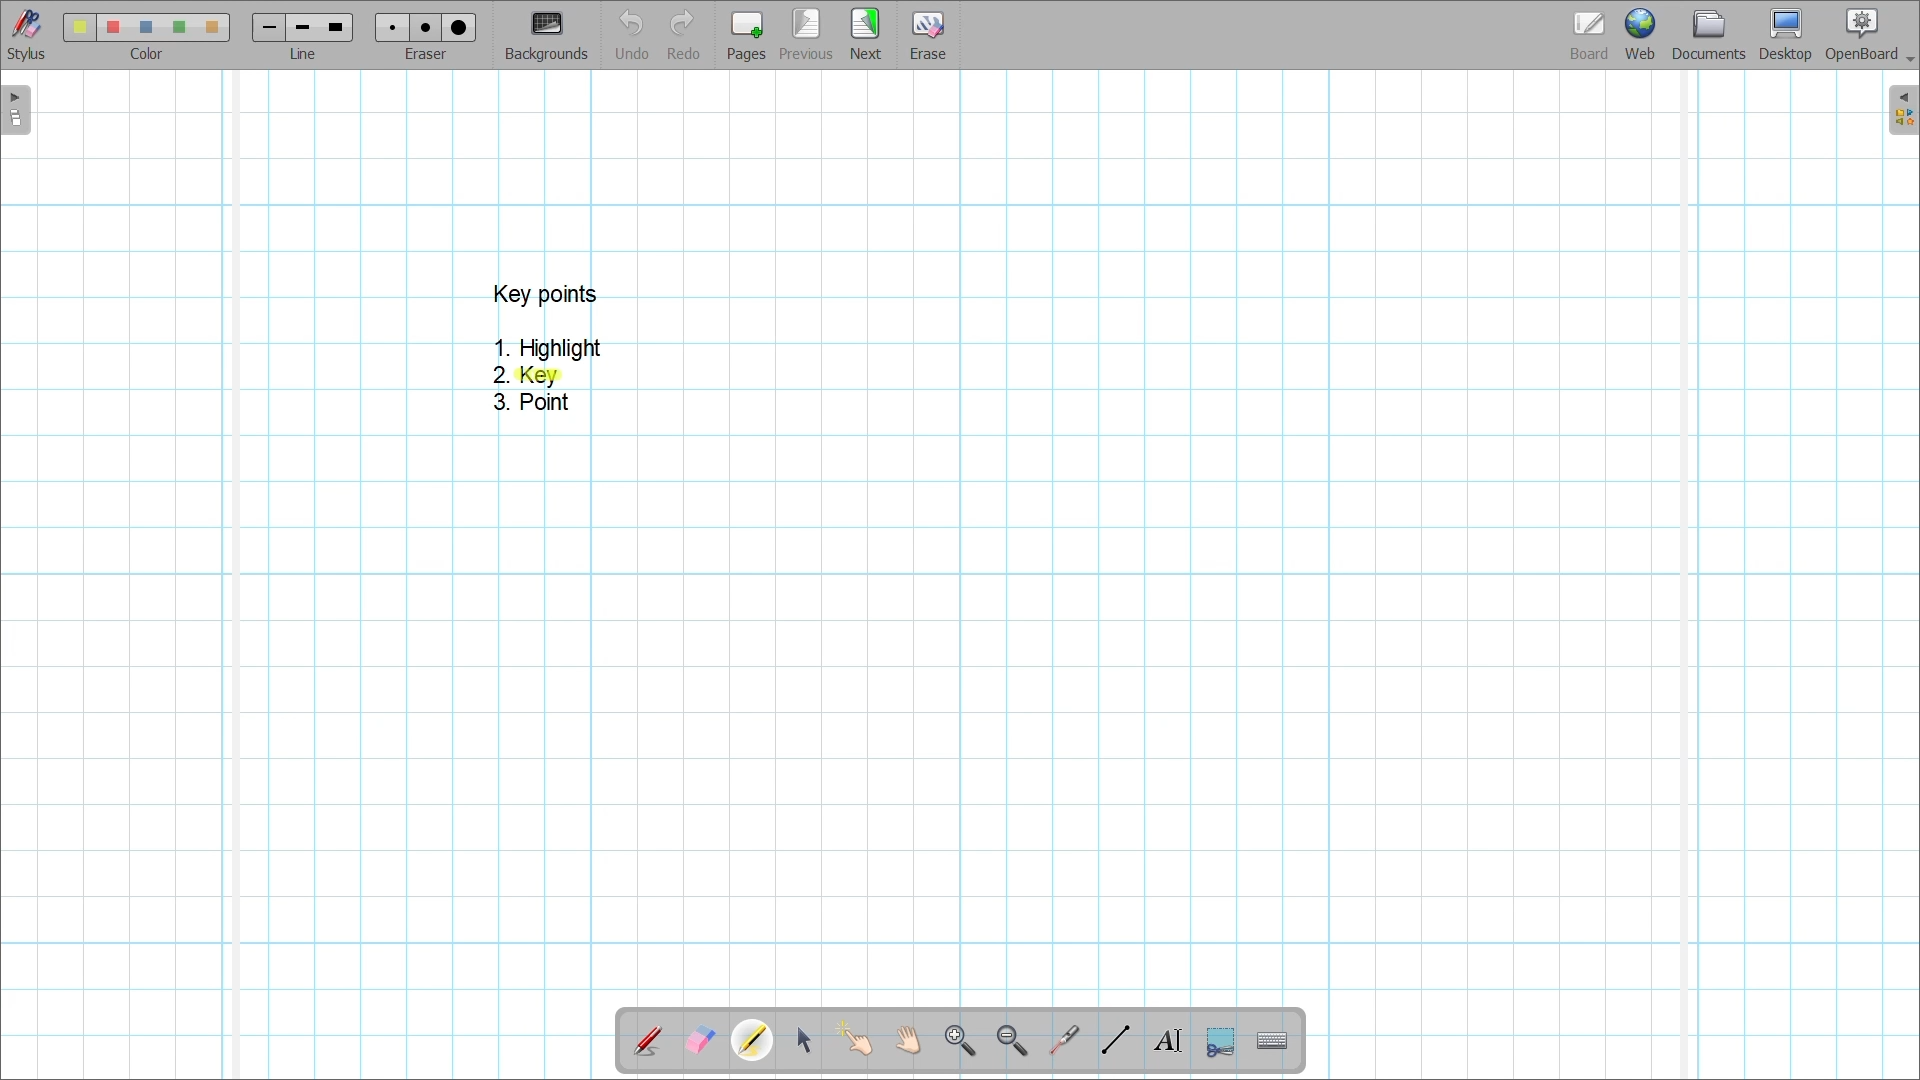 This screenshot has height=1080, width=1920. Describe the element at coordinates (647, 1042) in the screenshot. I see `Annotate document` at that location.